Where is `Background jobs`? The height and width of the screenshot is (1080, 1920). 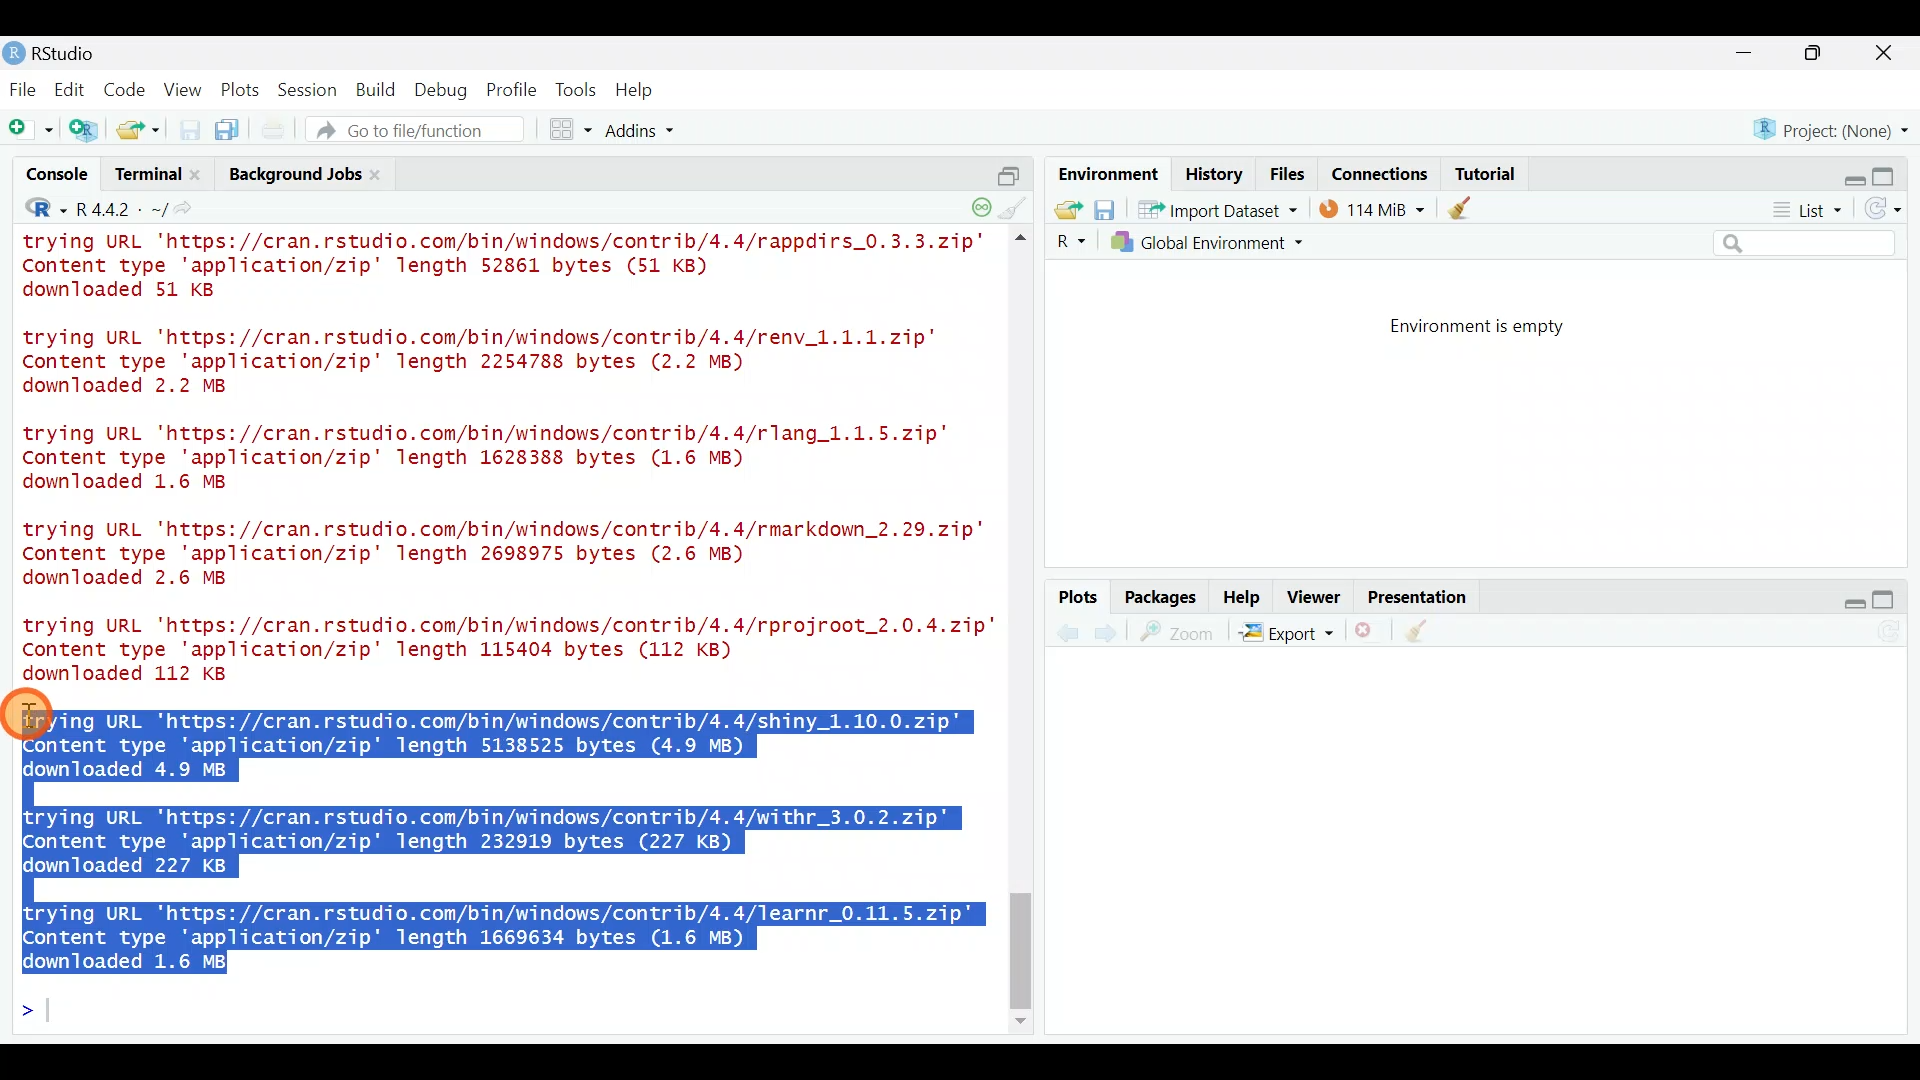 Background jobs is located at coordinates (292, 174).